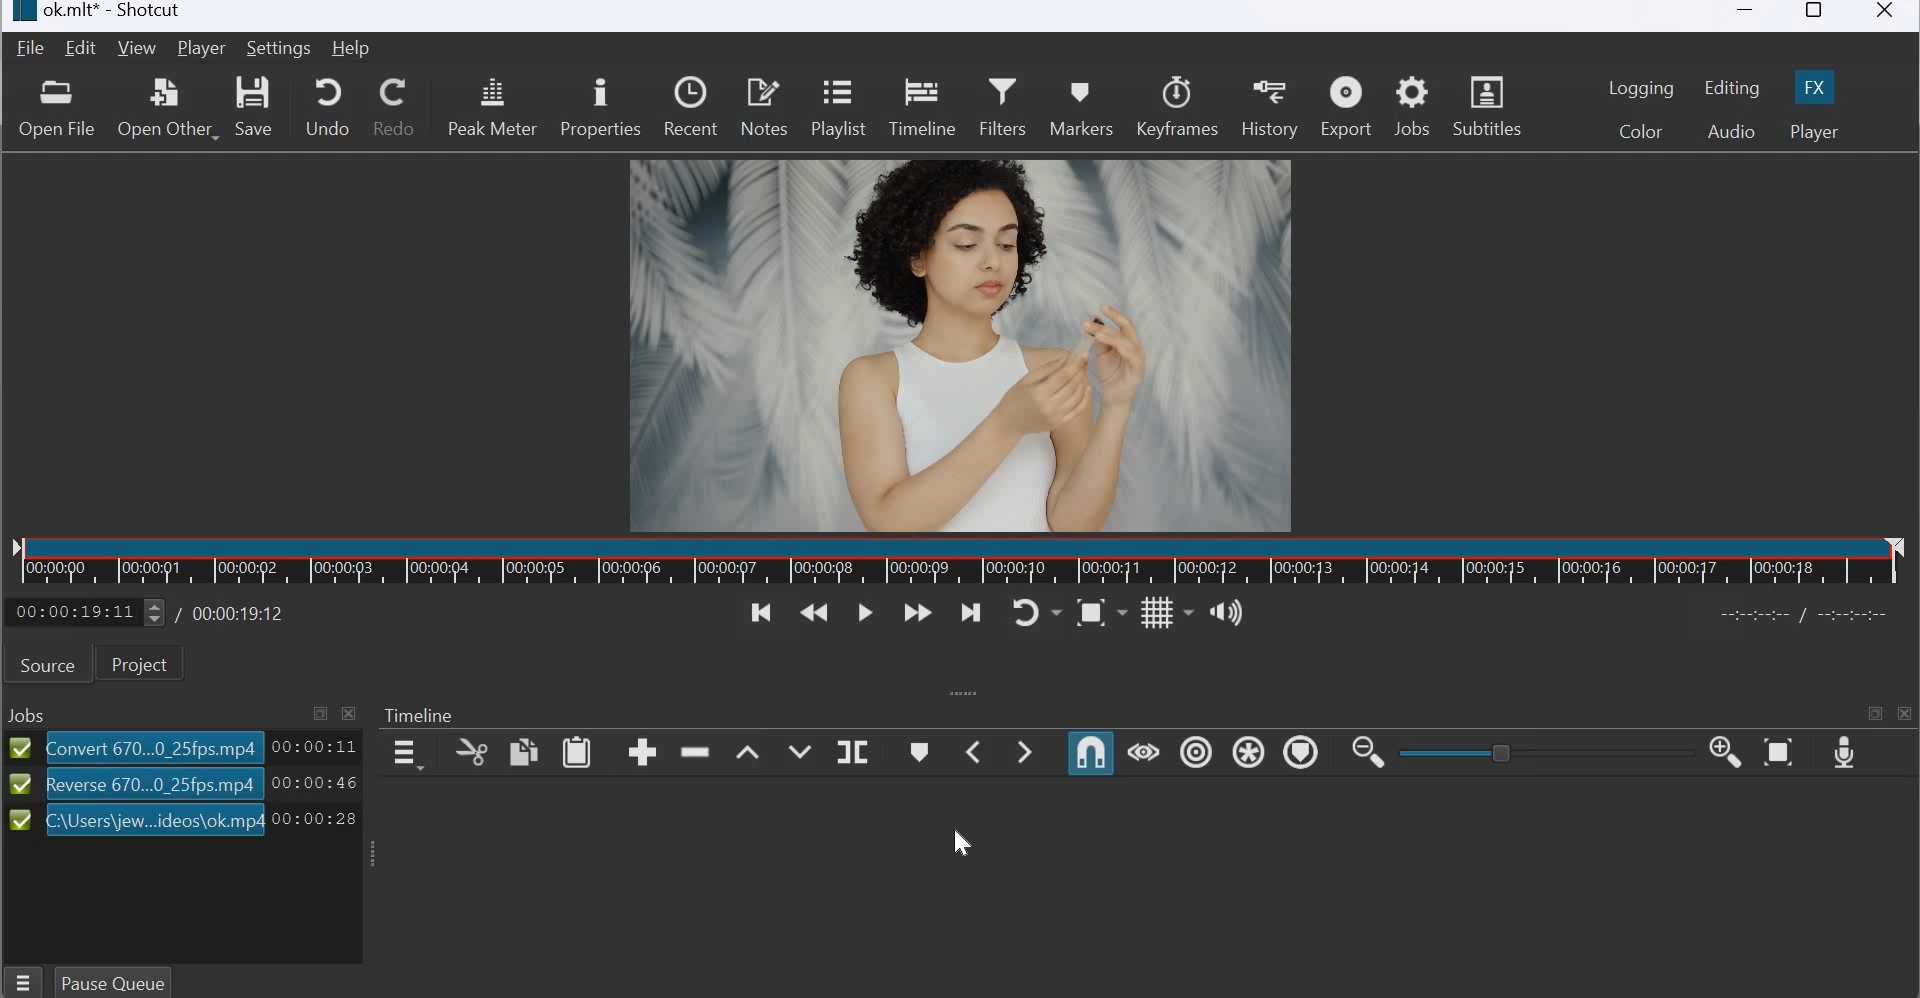  Describe the element at coordinates (156, 820) in the screenshot. I see `mp4 file 3` at that location.